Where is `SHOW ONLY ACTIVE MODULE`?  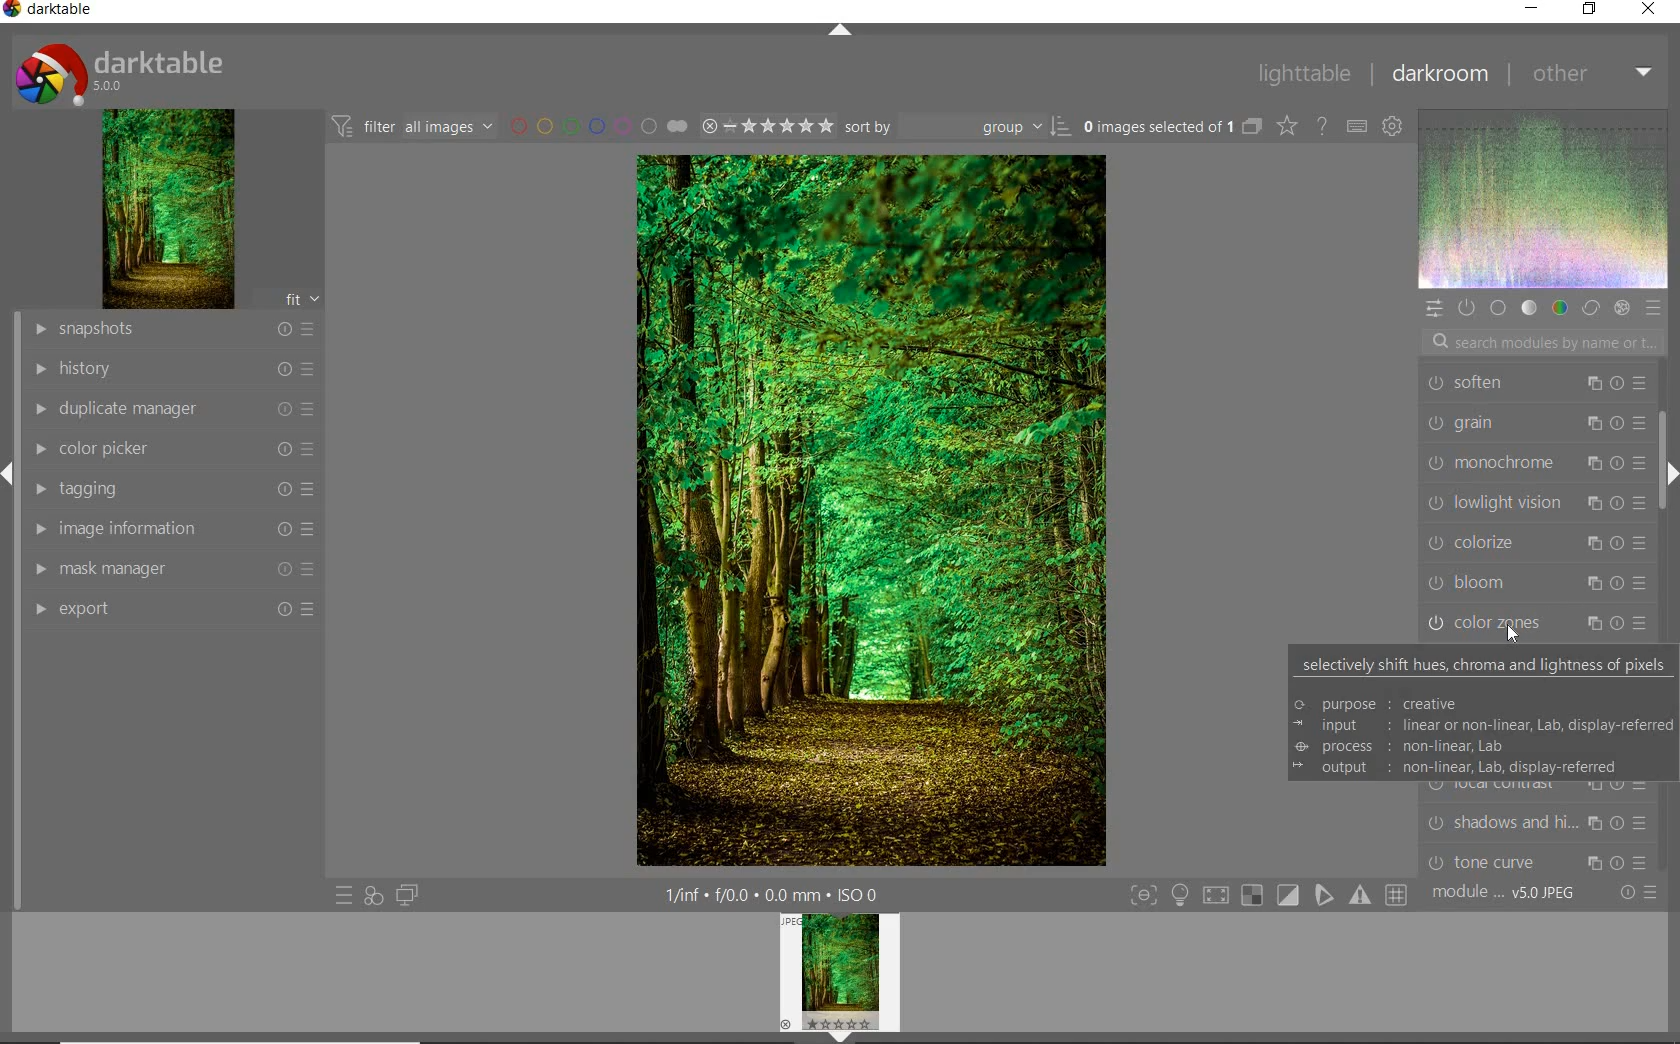 SHOW ONLY ACTIVE MODULE is located at coordinates (1467, 307).